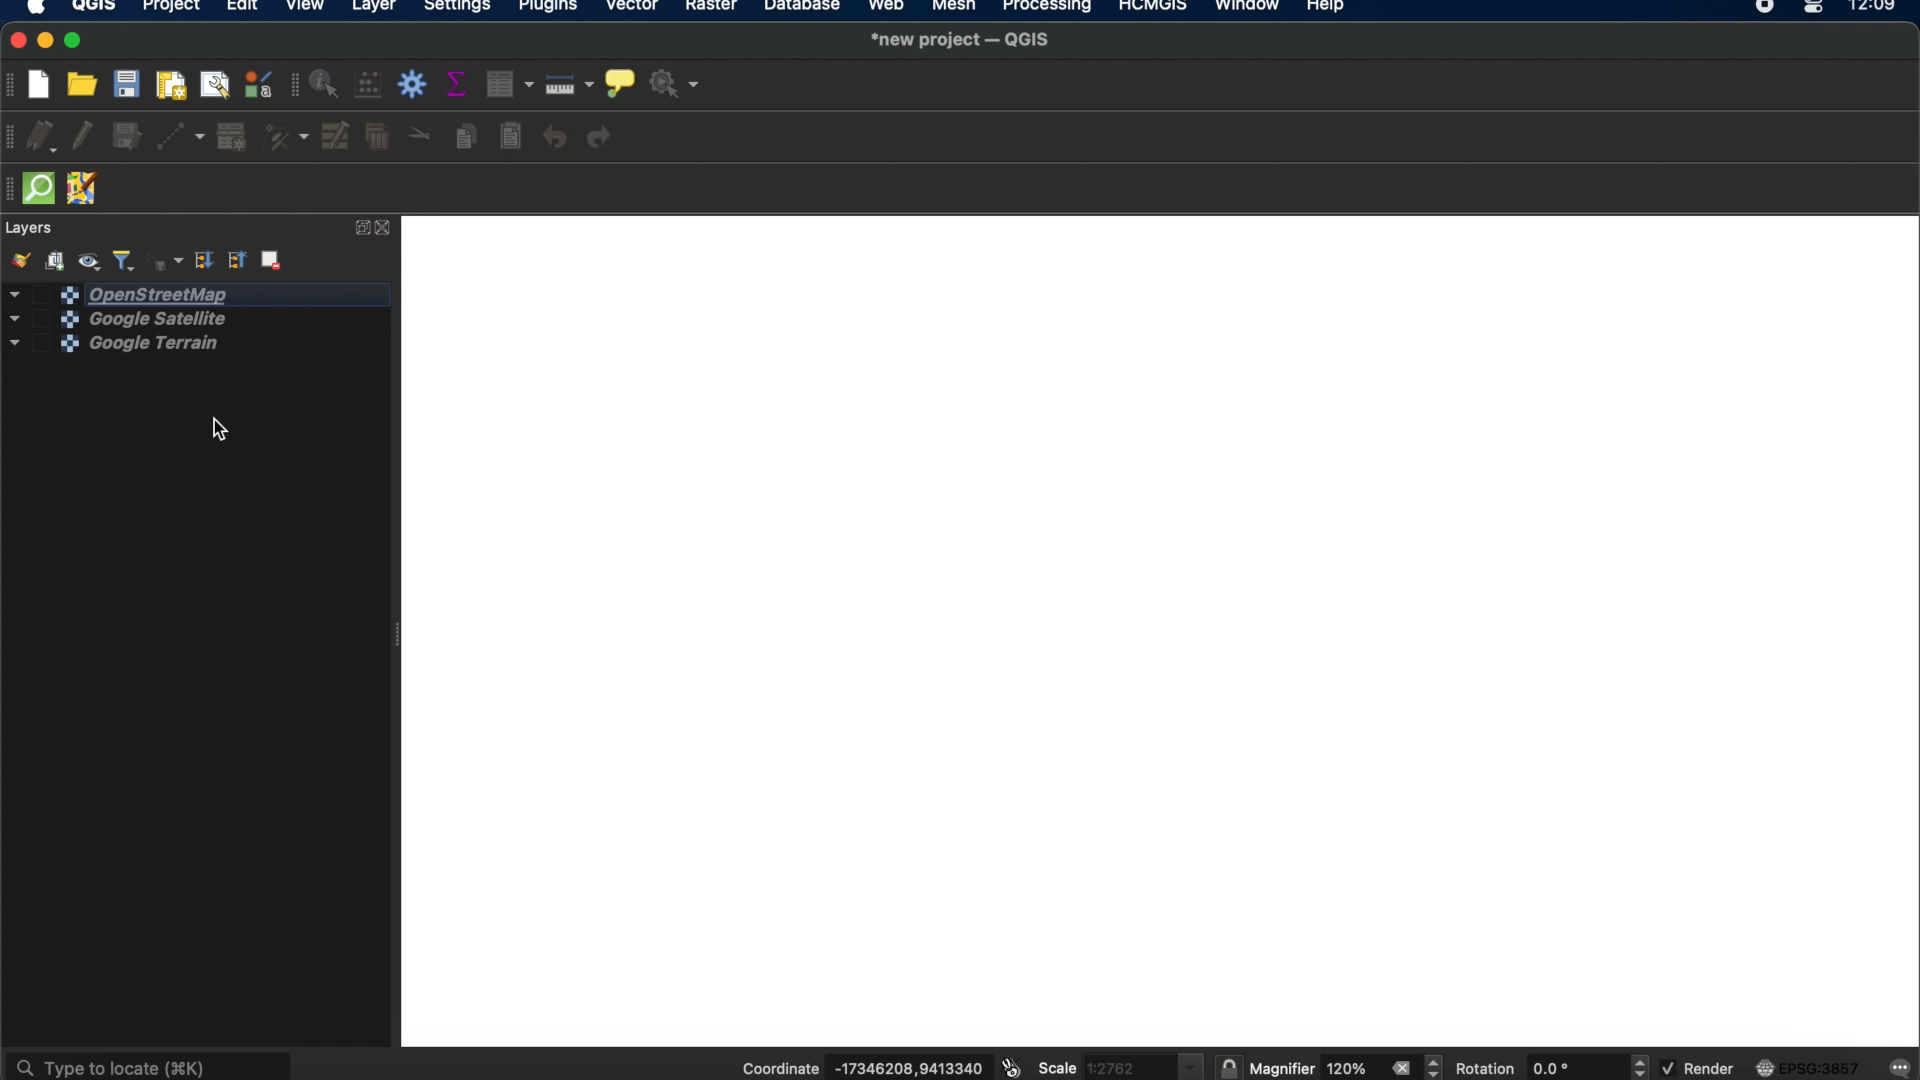  Describe the element at coordinates (127, 318) in the screenshot. I see `google satellite` at that location.